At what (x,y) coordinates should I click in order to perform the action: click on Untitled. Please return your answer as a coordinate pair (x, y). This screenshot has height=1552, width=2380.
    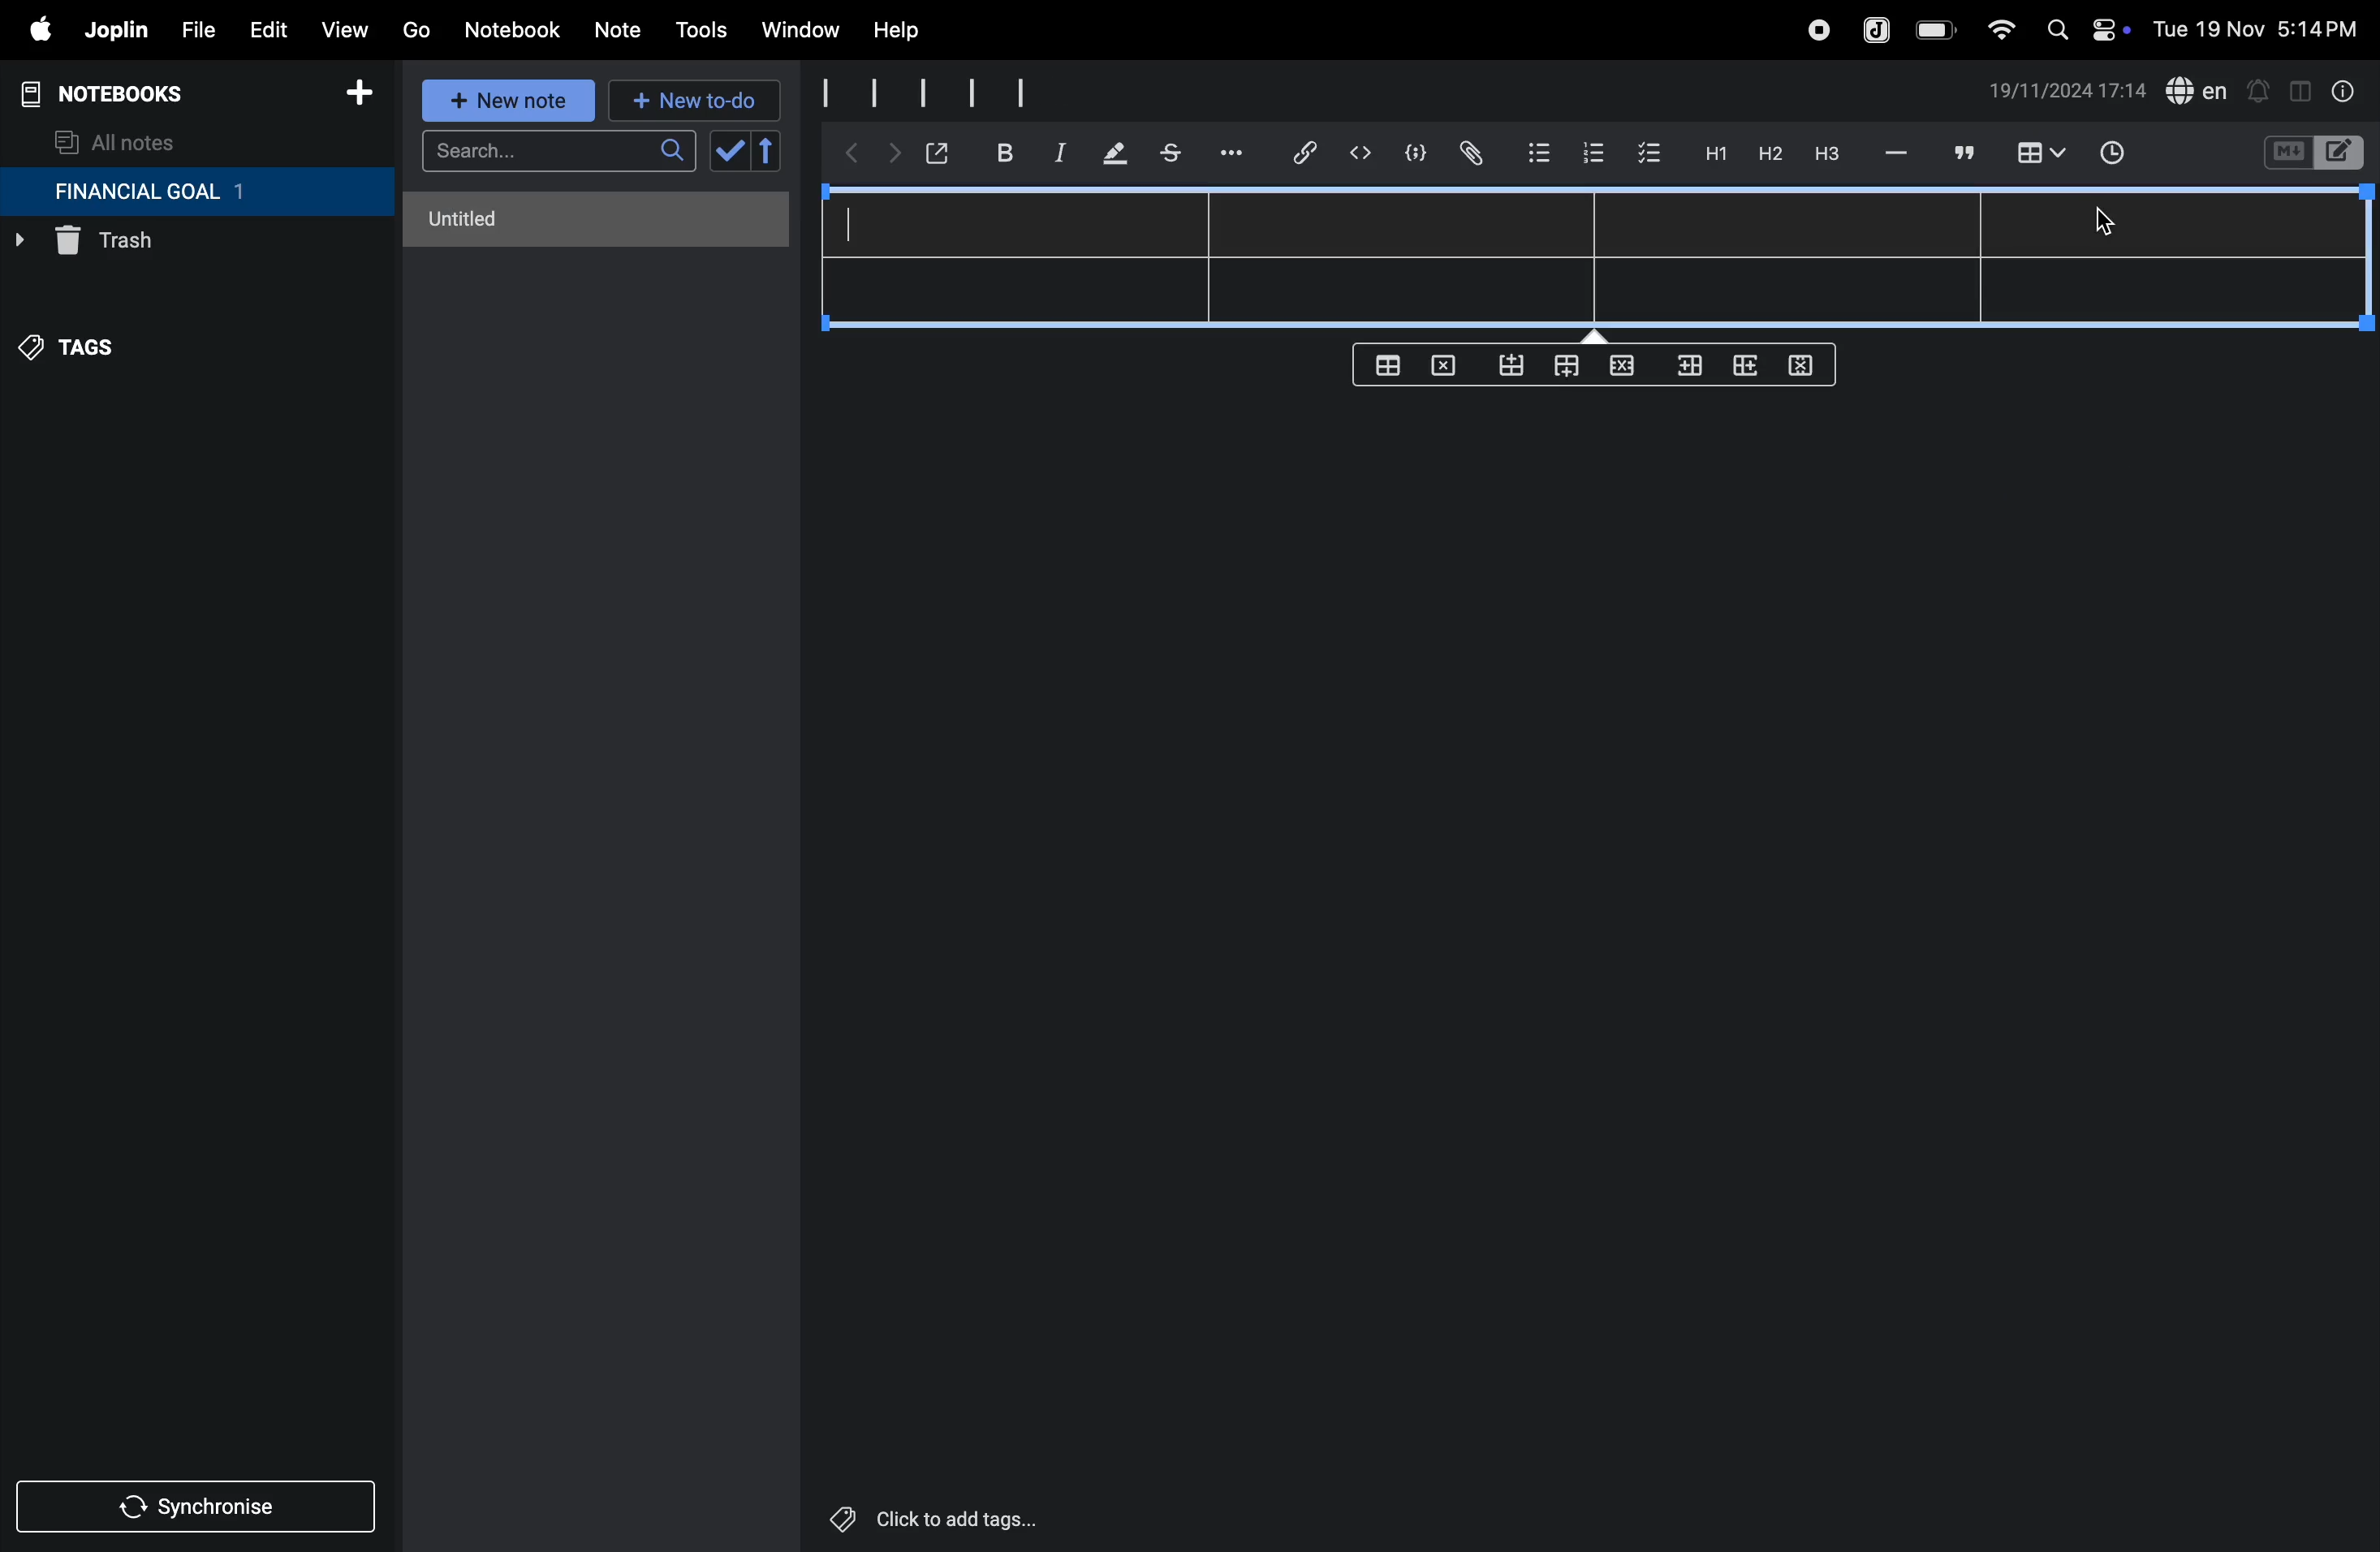
    Looking at the image, I should click on (598, 219).